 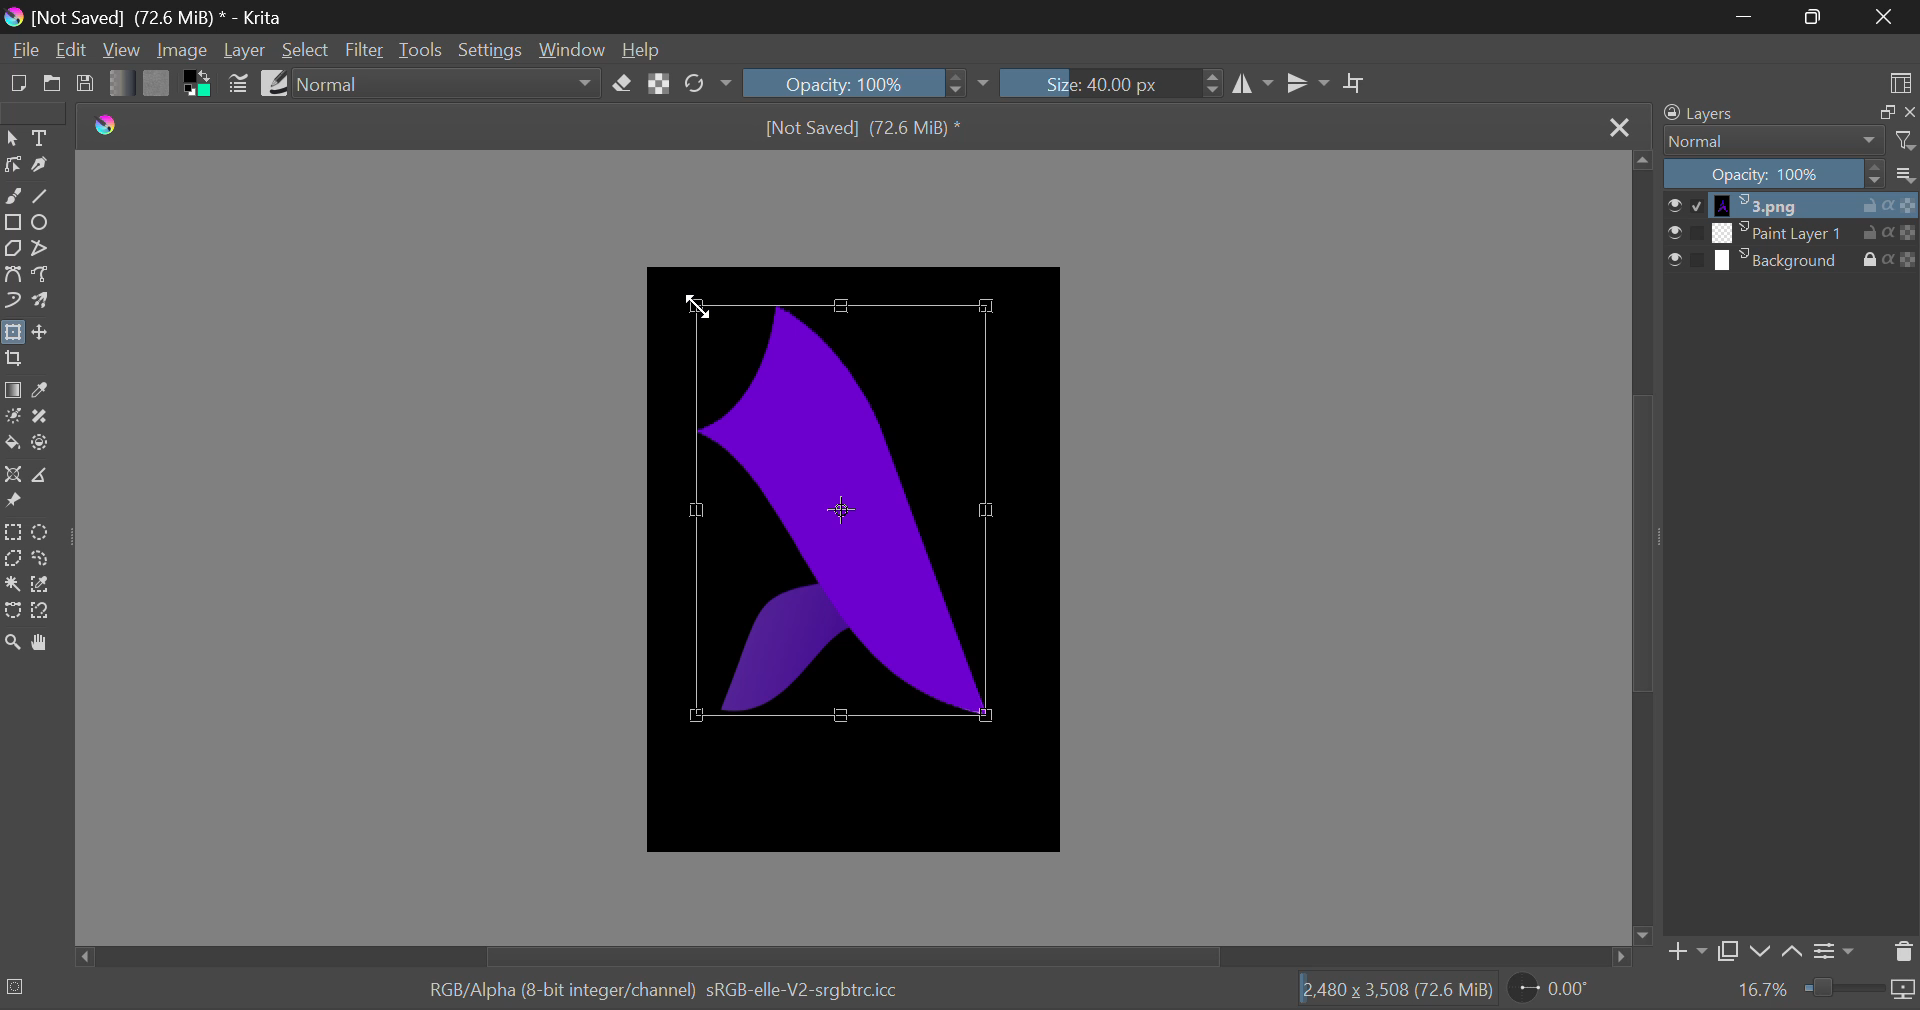 What do you see at coordinates (12, 274) in the screenshot?
I see `Bezier Curve` at bounding box center [12, 274].